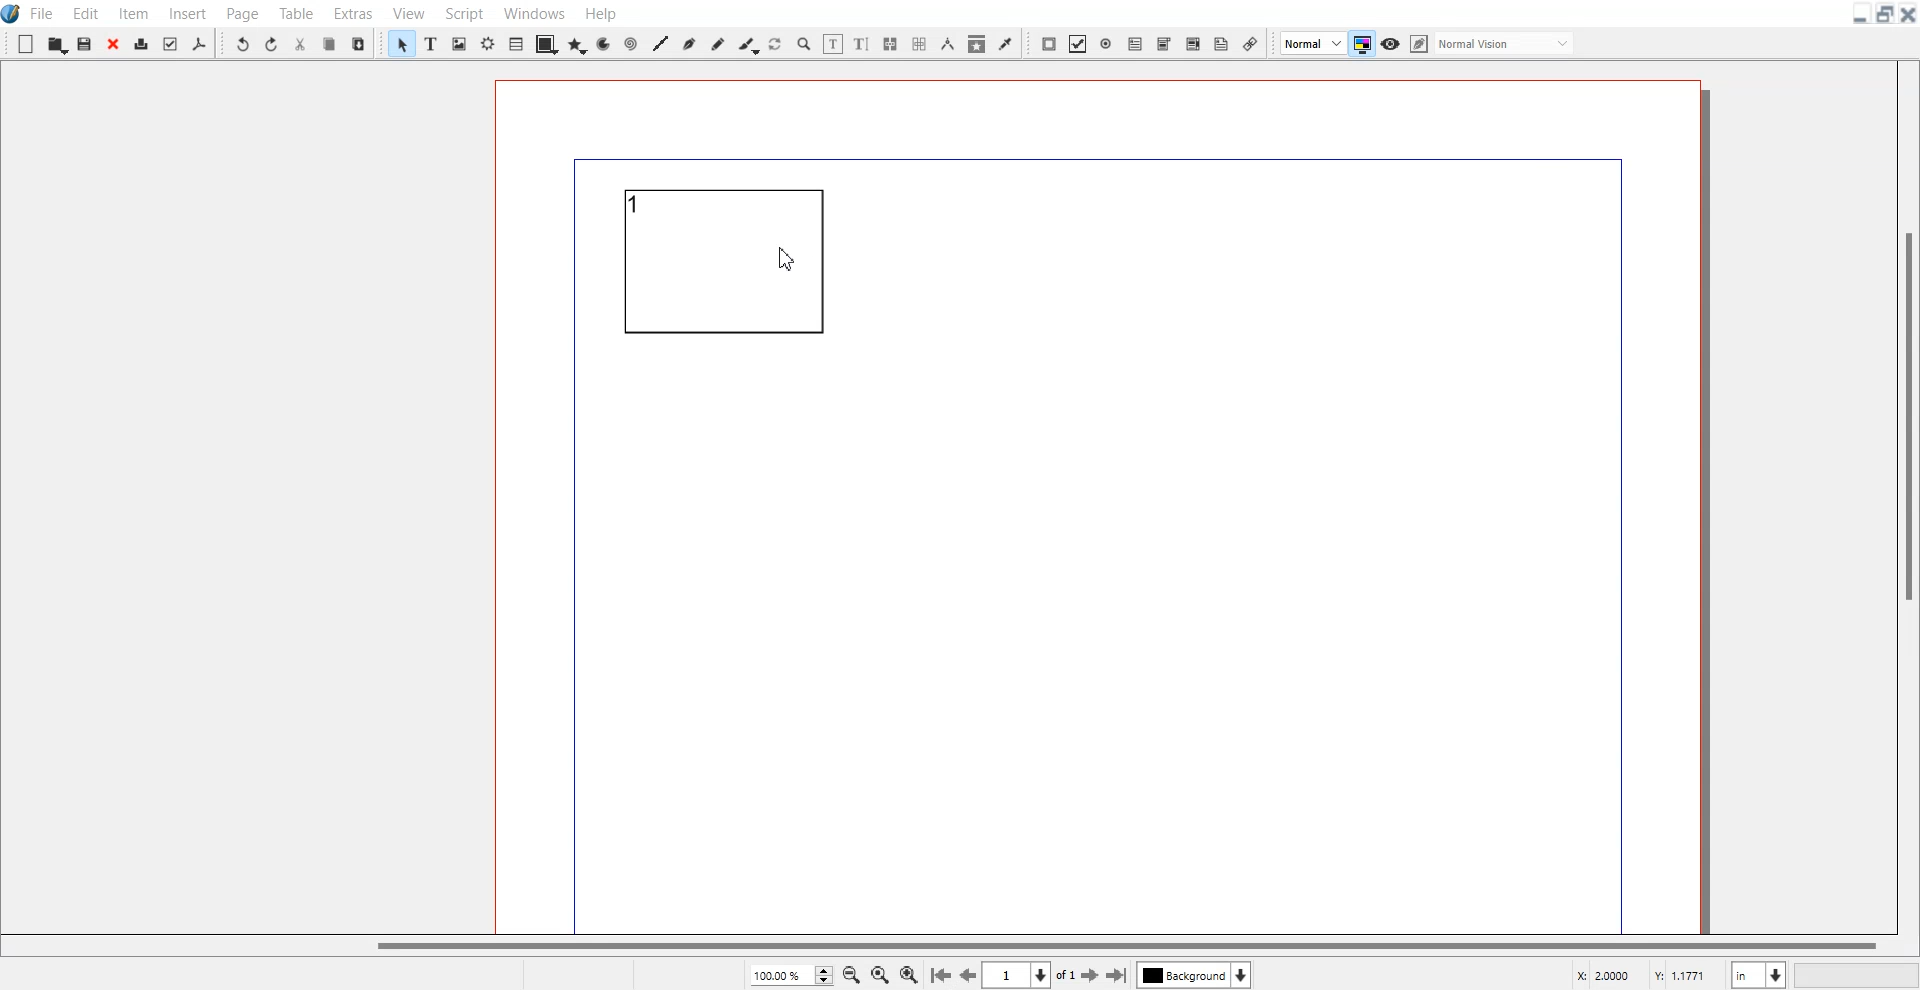  Describe the element at coordinates (241, 42) in the screenshot. I see `Undo` at that location.